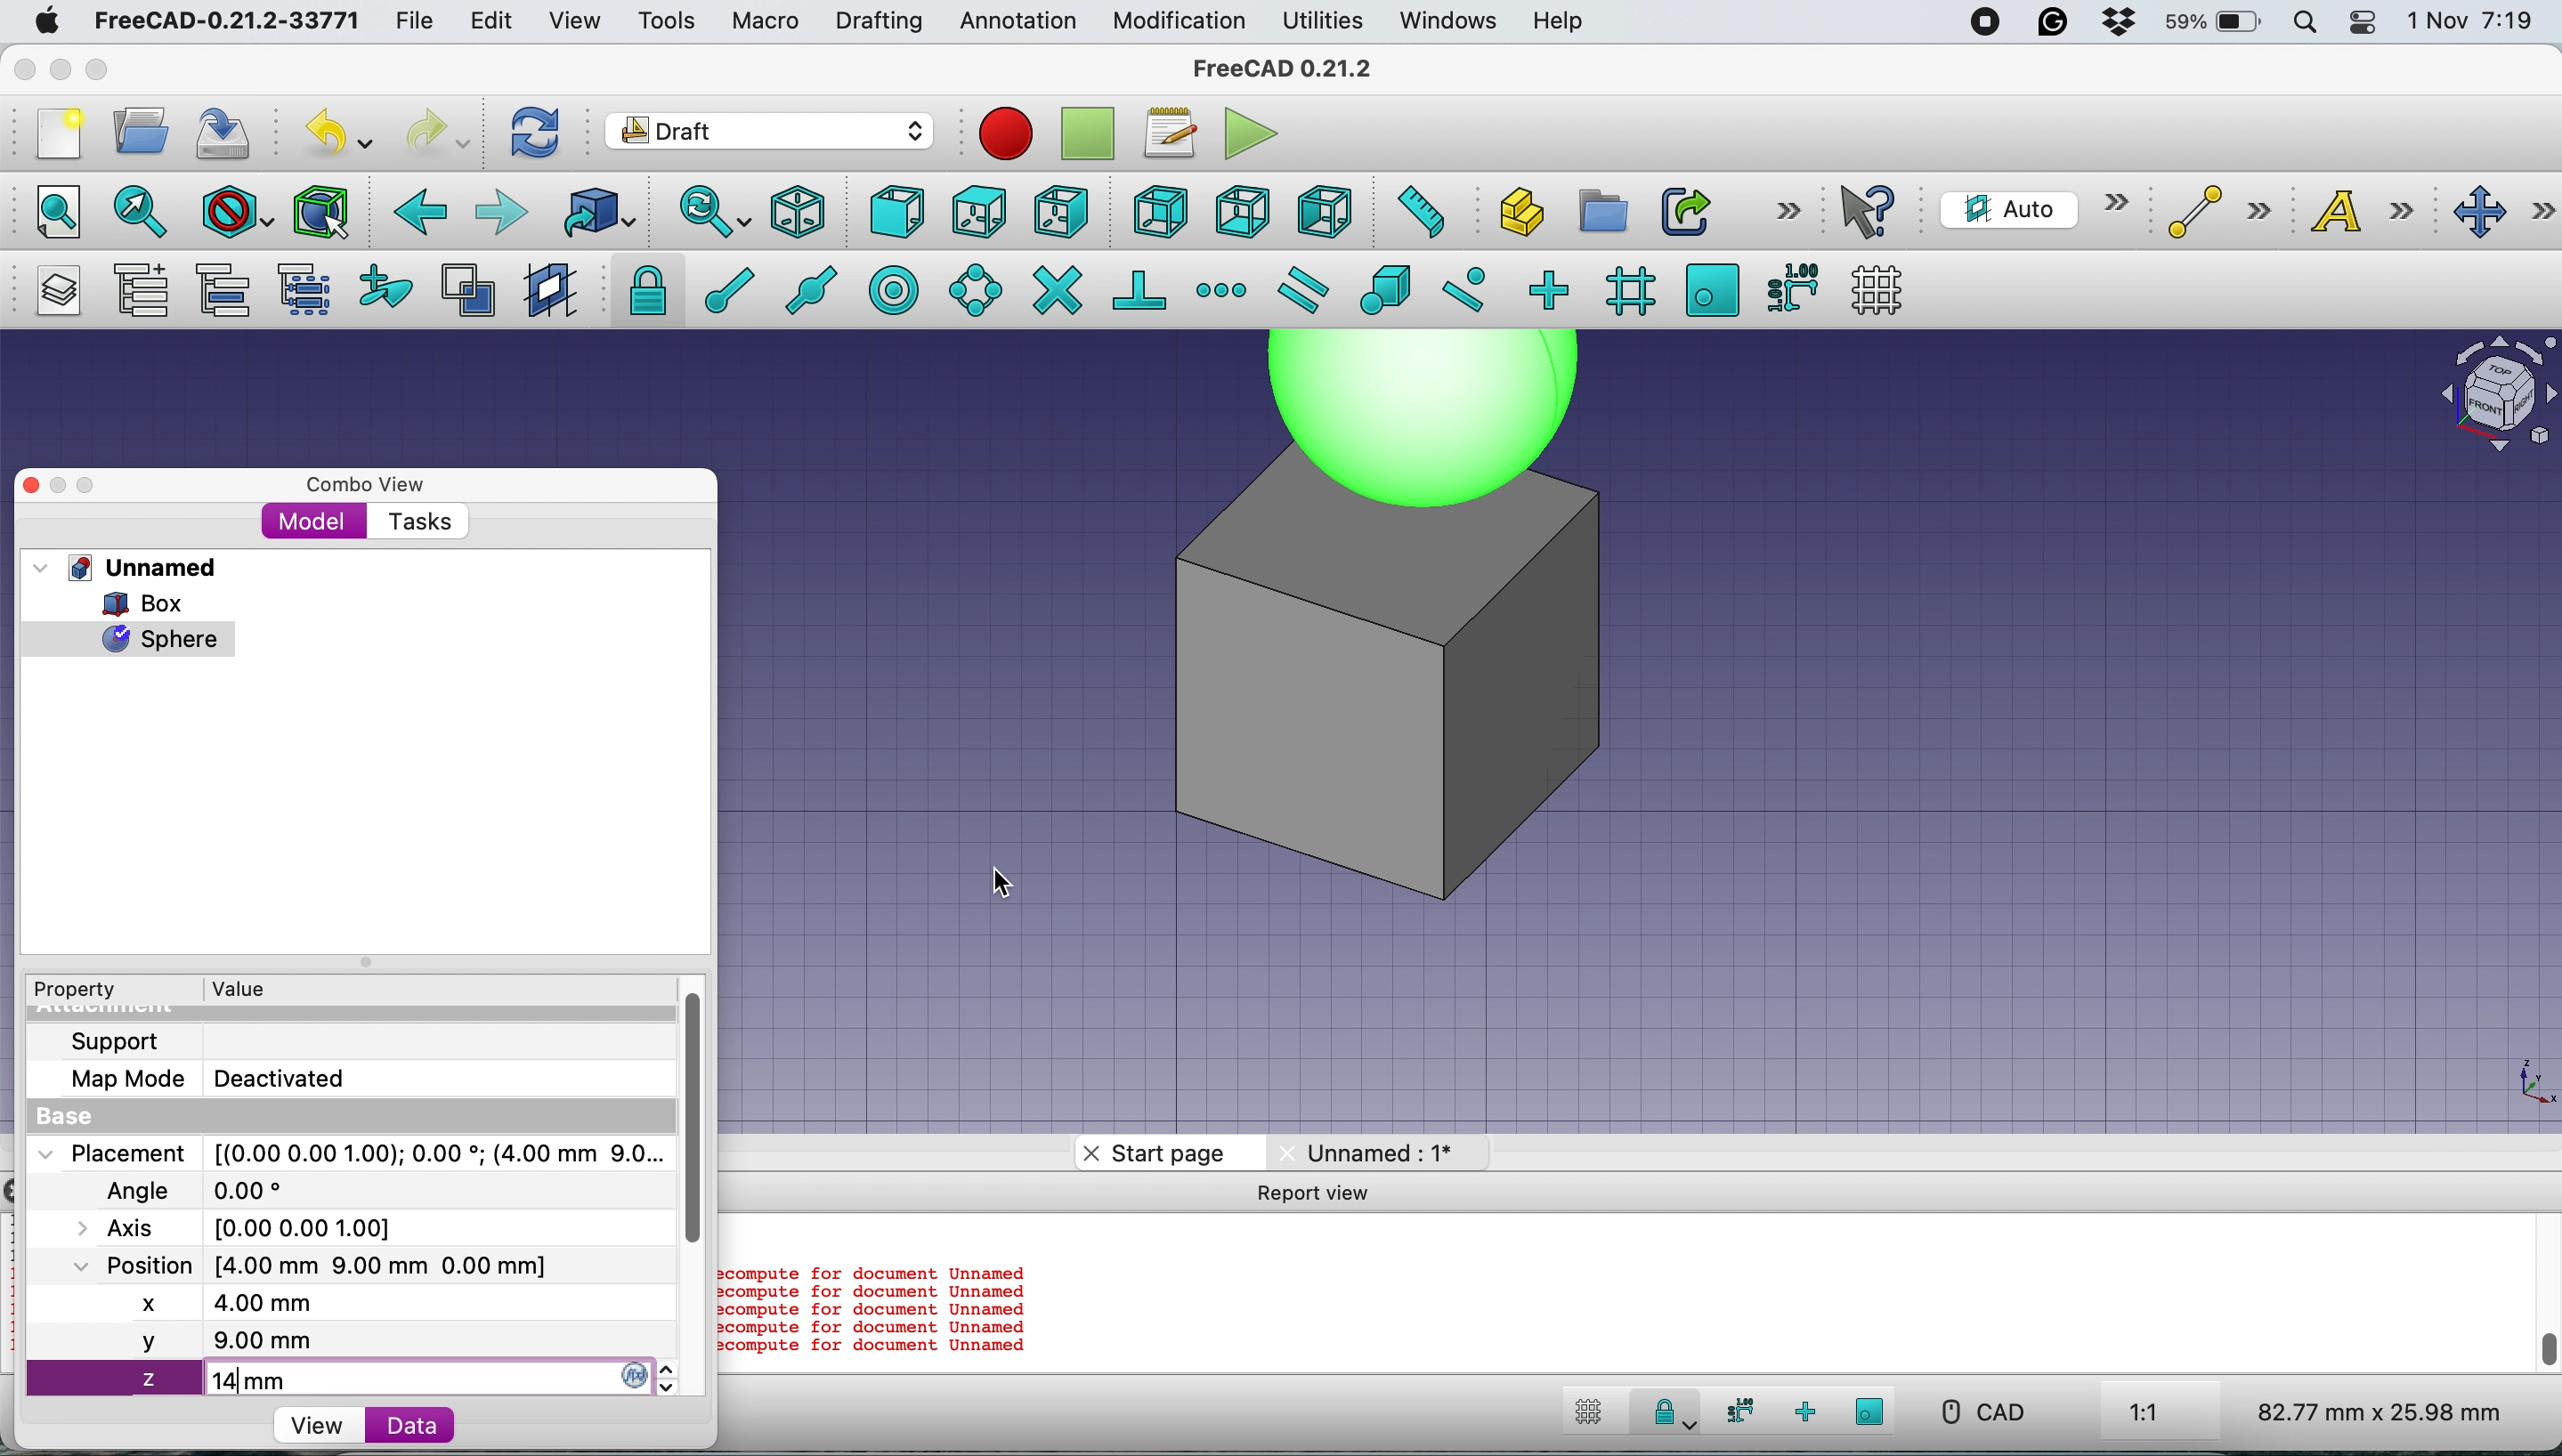 This screenshot has height=1456, width=2562. I want to click on edit, so click(495, 23).